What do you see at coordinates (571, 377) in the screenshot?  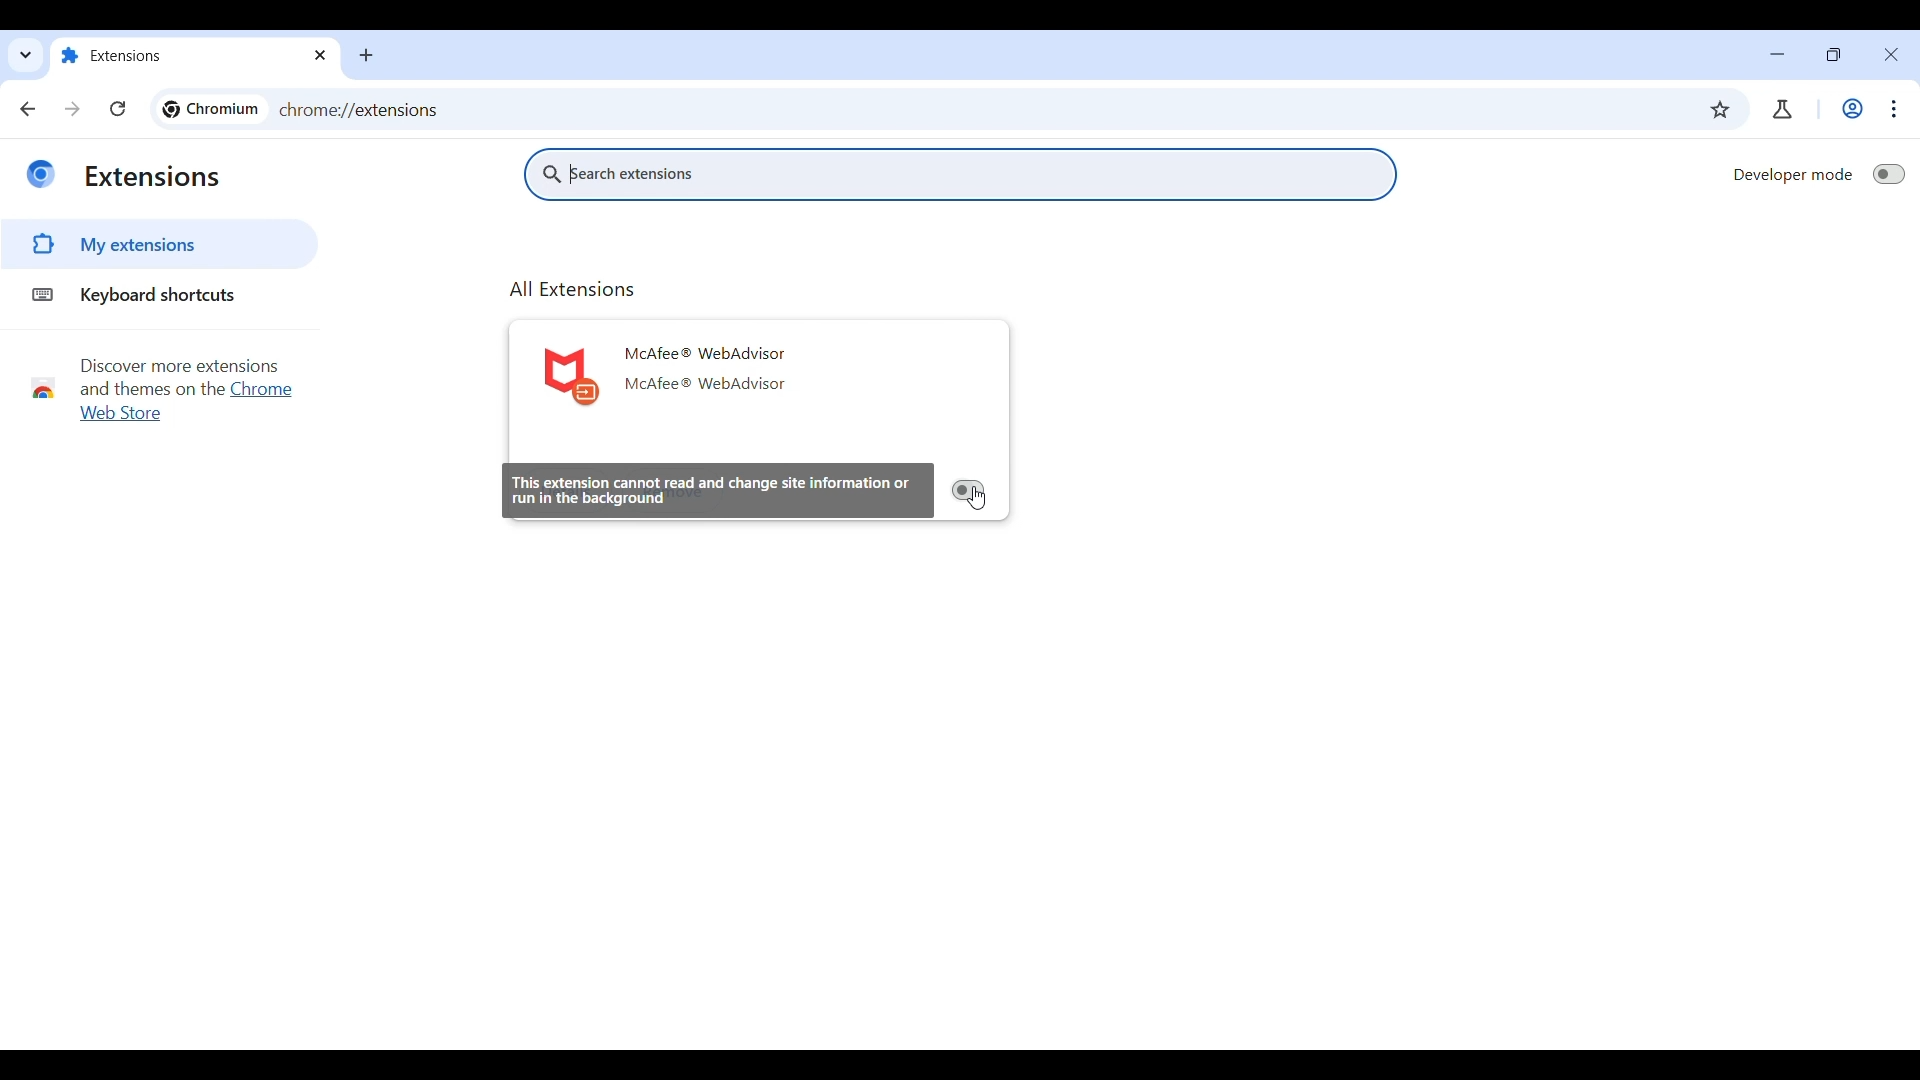 I see `Logo of current extension` at bounding box center [571, 377].